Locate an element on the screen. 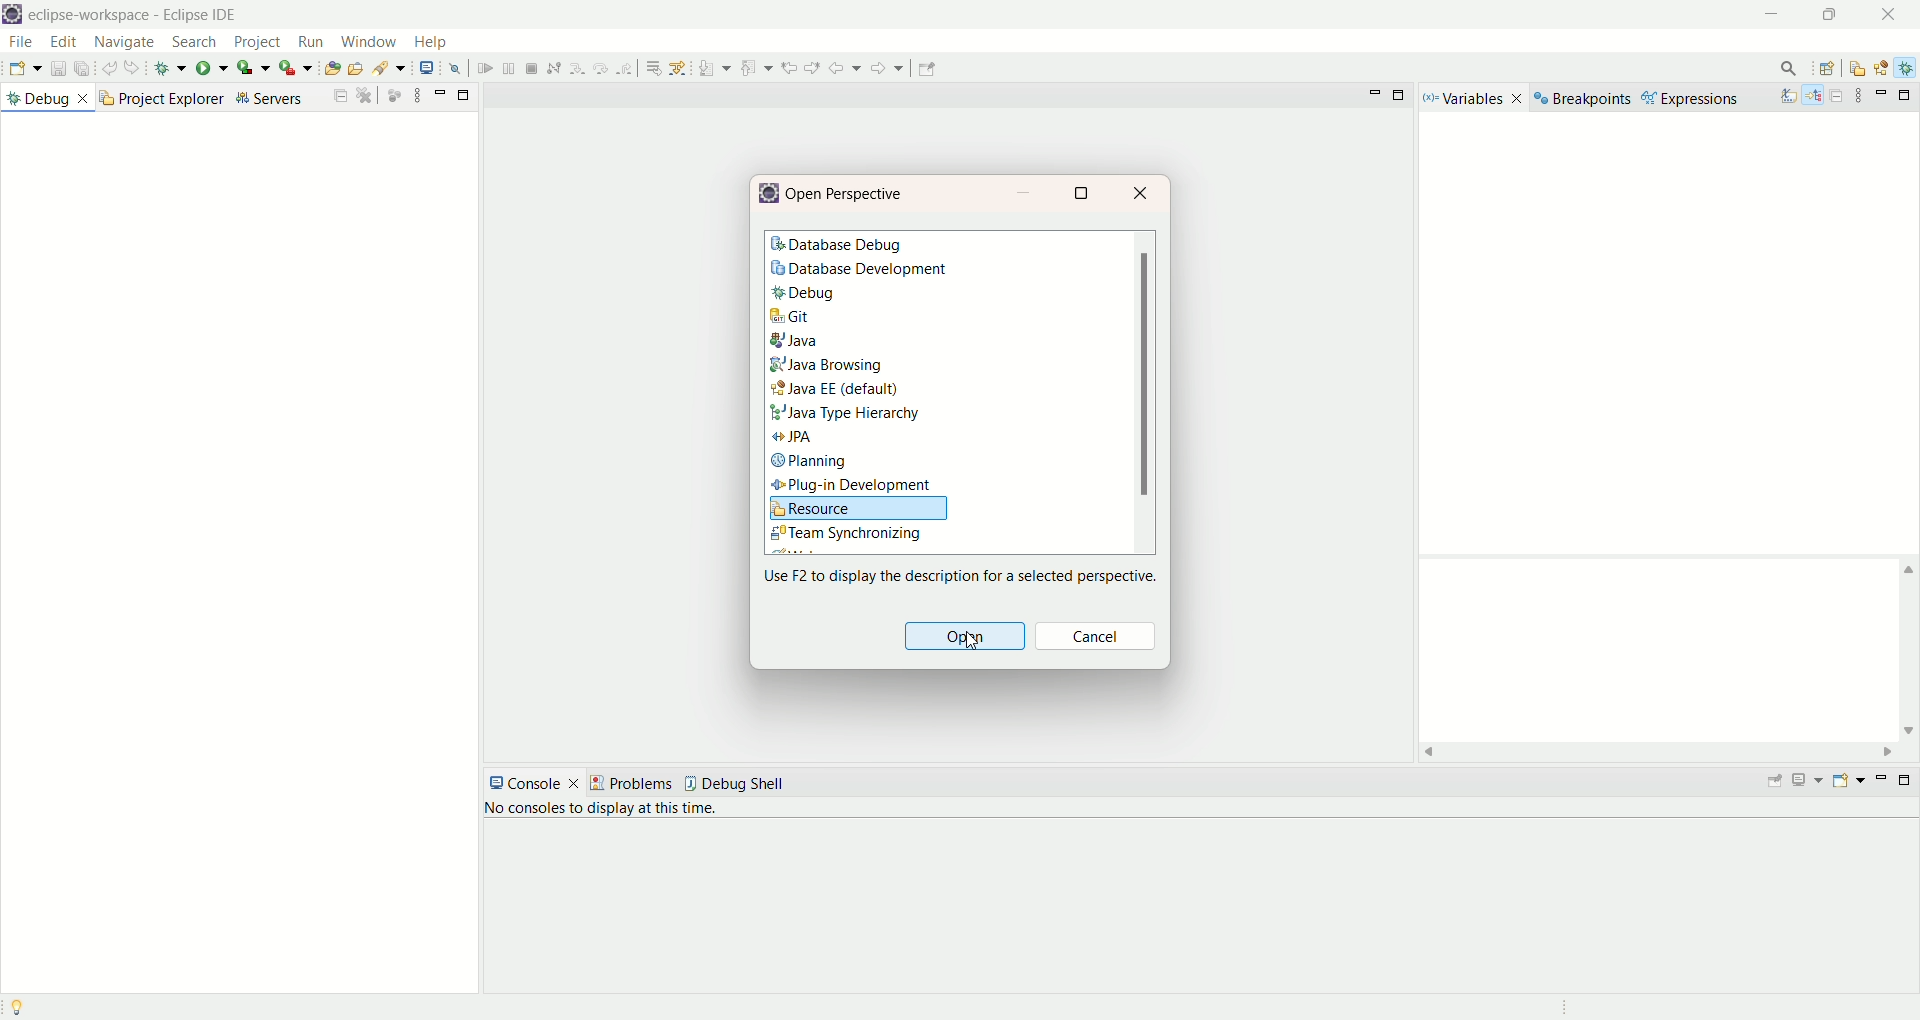  planning is located at coordinates (811, 462).